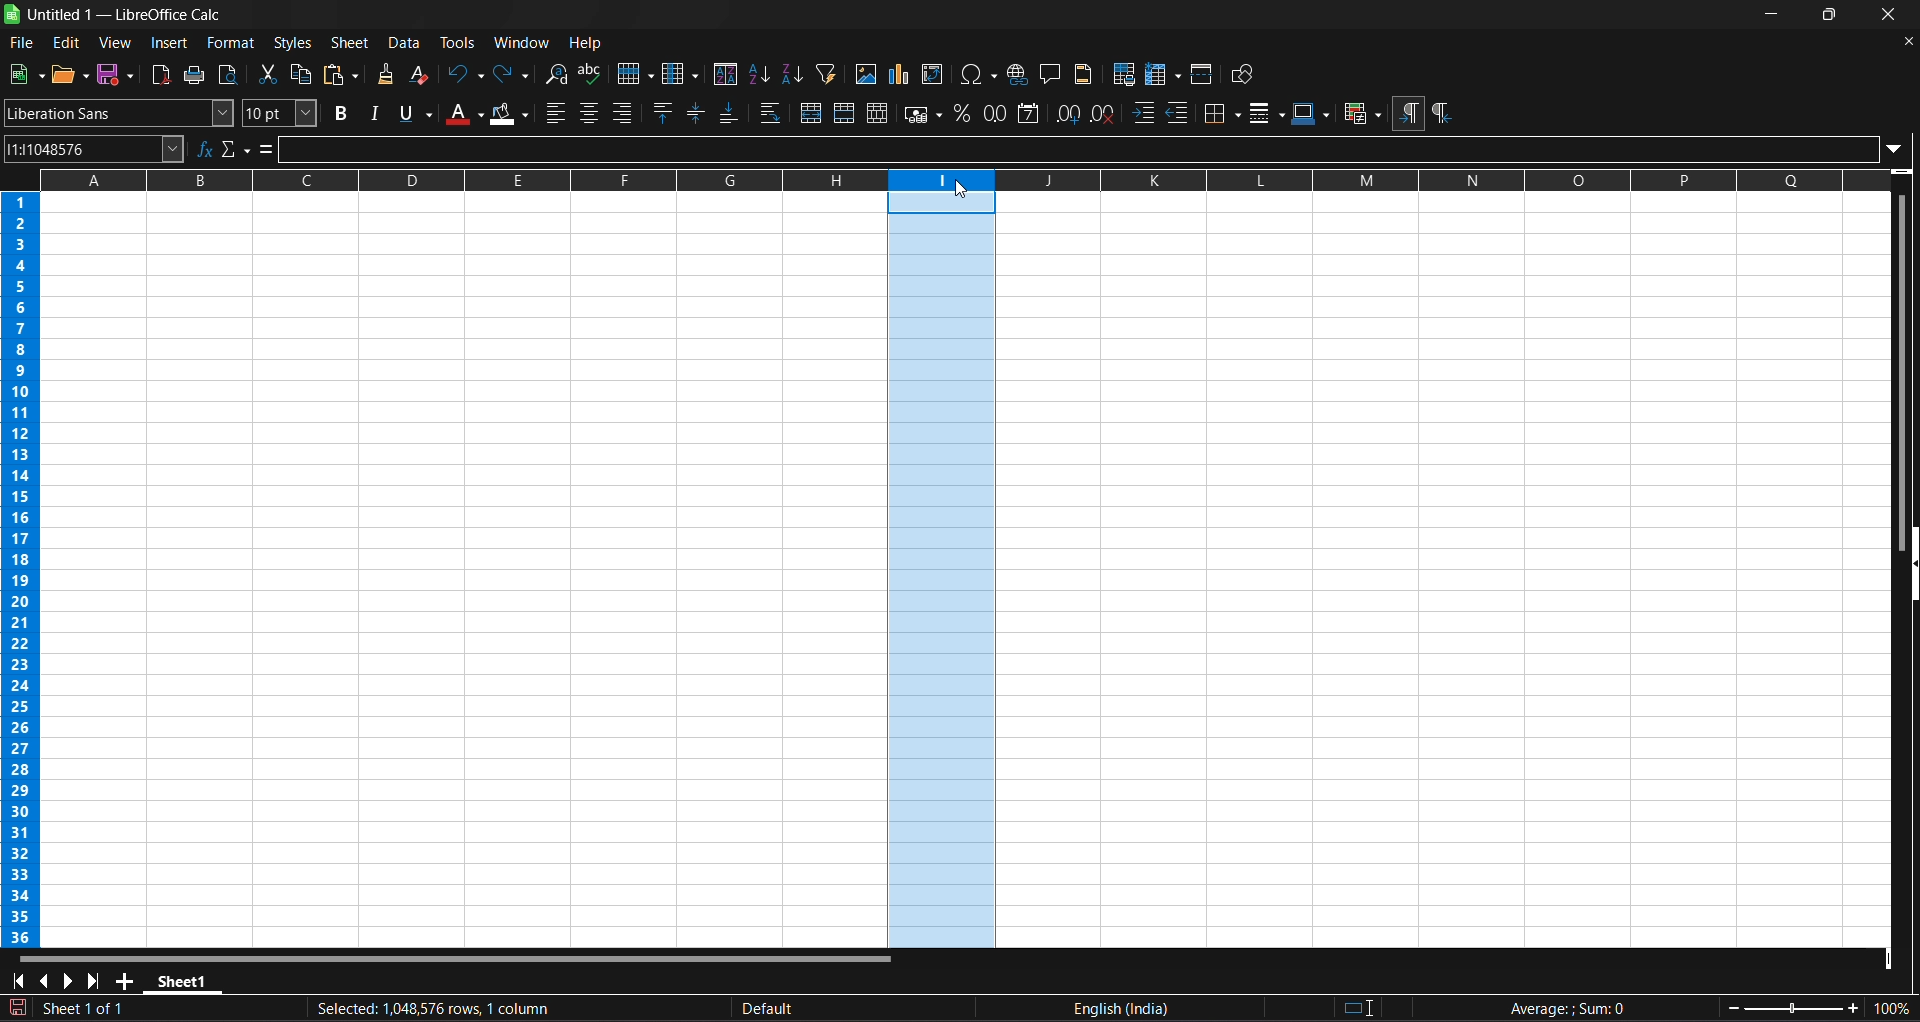 The height and width of the screenshot is (1022, 1920). What do you see at coordinates (159, 75) in the screenshot?
I see `export directly as pdf` at bounding box center [159, 75].